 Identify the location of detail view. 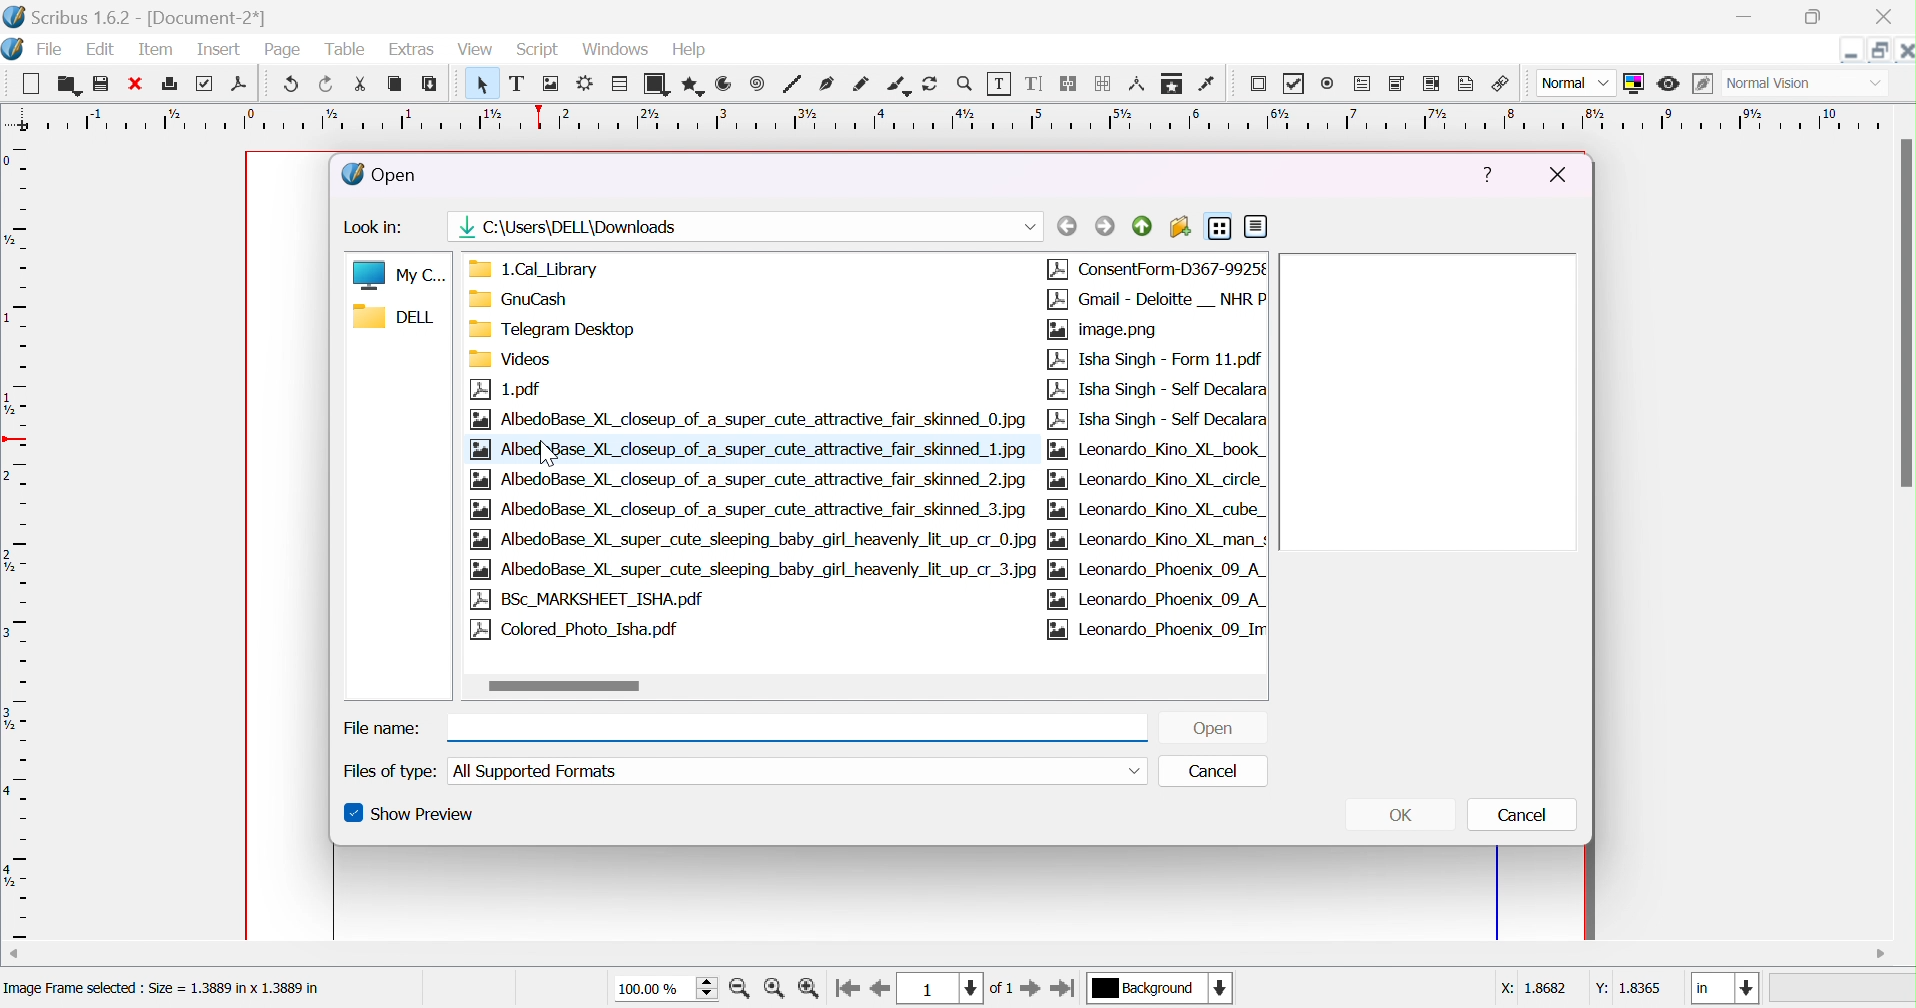
(1259, 228).